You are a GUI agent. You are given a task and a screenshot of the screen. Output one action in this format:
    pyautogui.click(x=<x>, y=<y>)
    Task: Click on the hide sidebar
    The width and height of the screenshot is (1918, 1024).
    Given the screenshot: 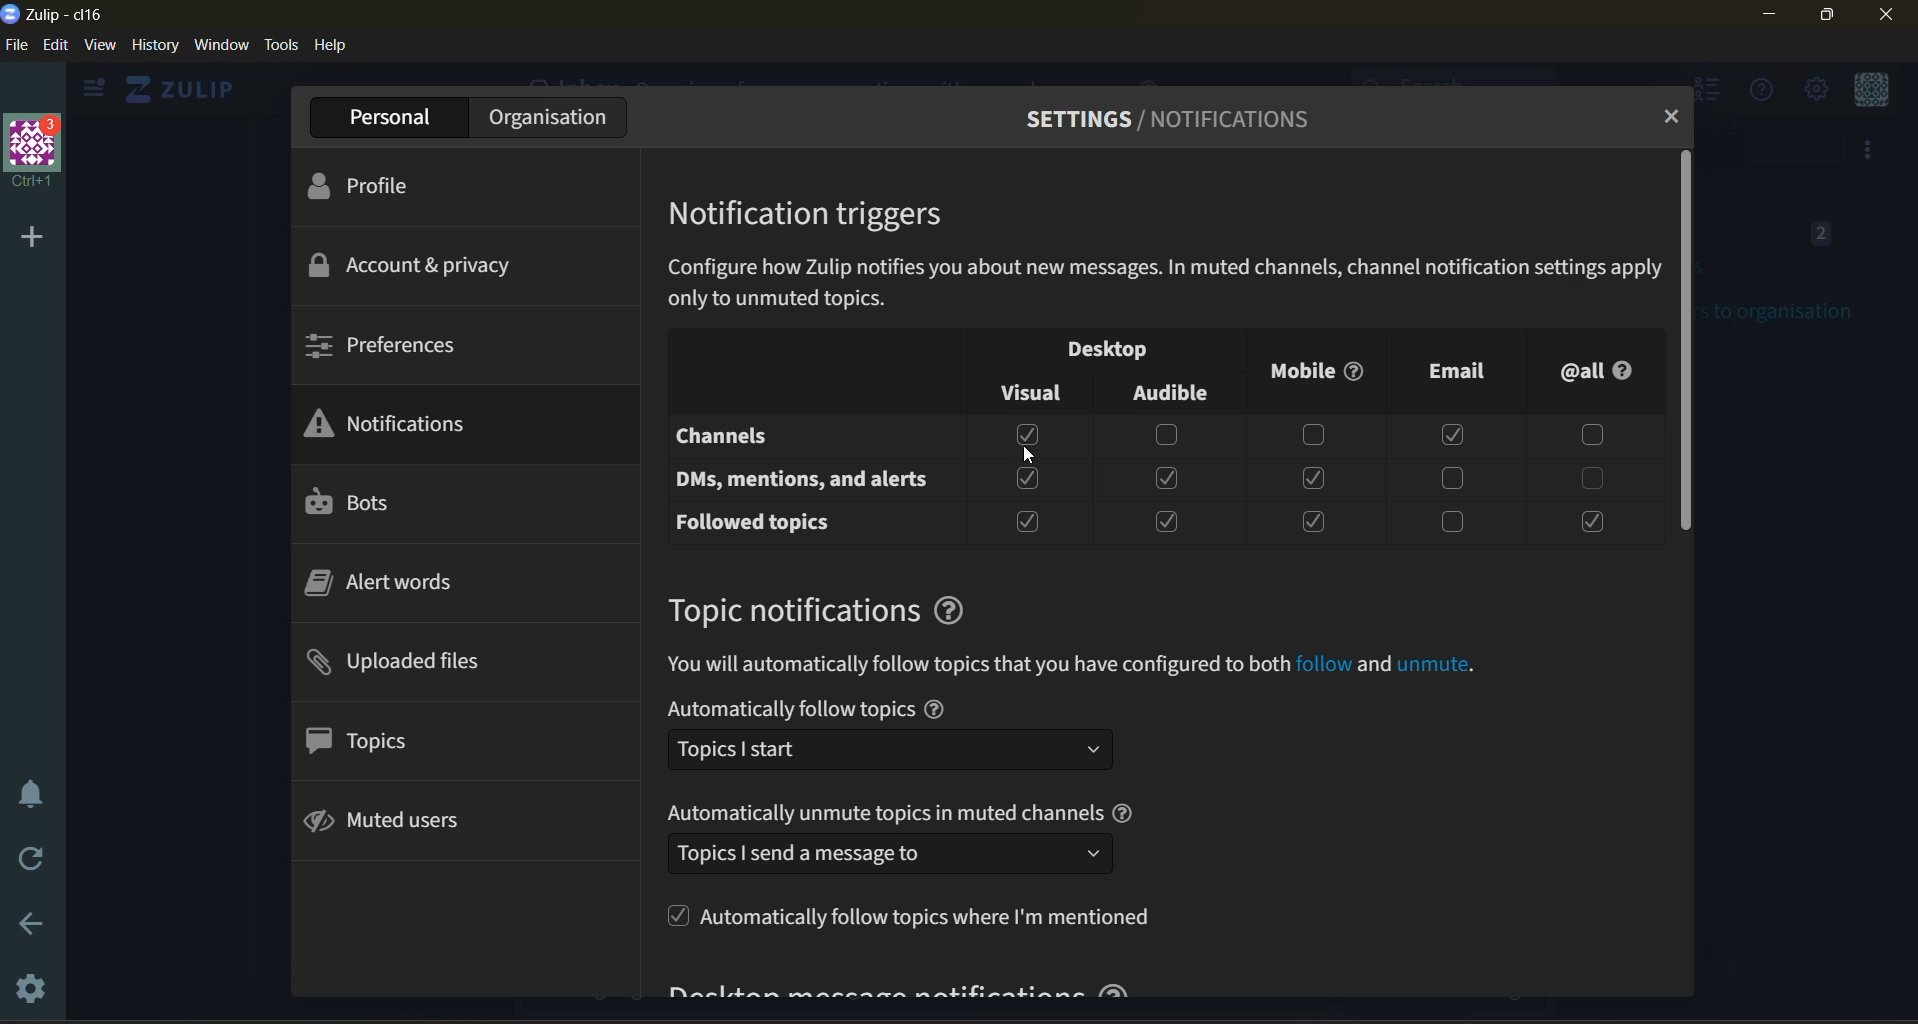 What is the action you would take?
    pyautogui.click(x=89, y=92)
    